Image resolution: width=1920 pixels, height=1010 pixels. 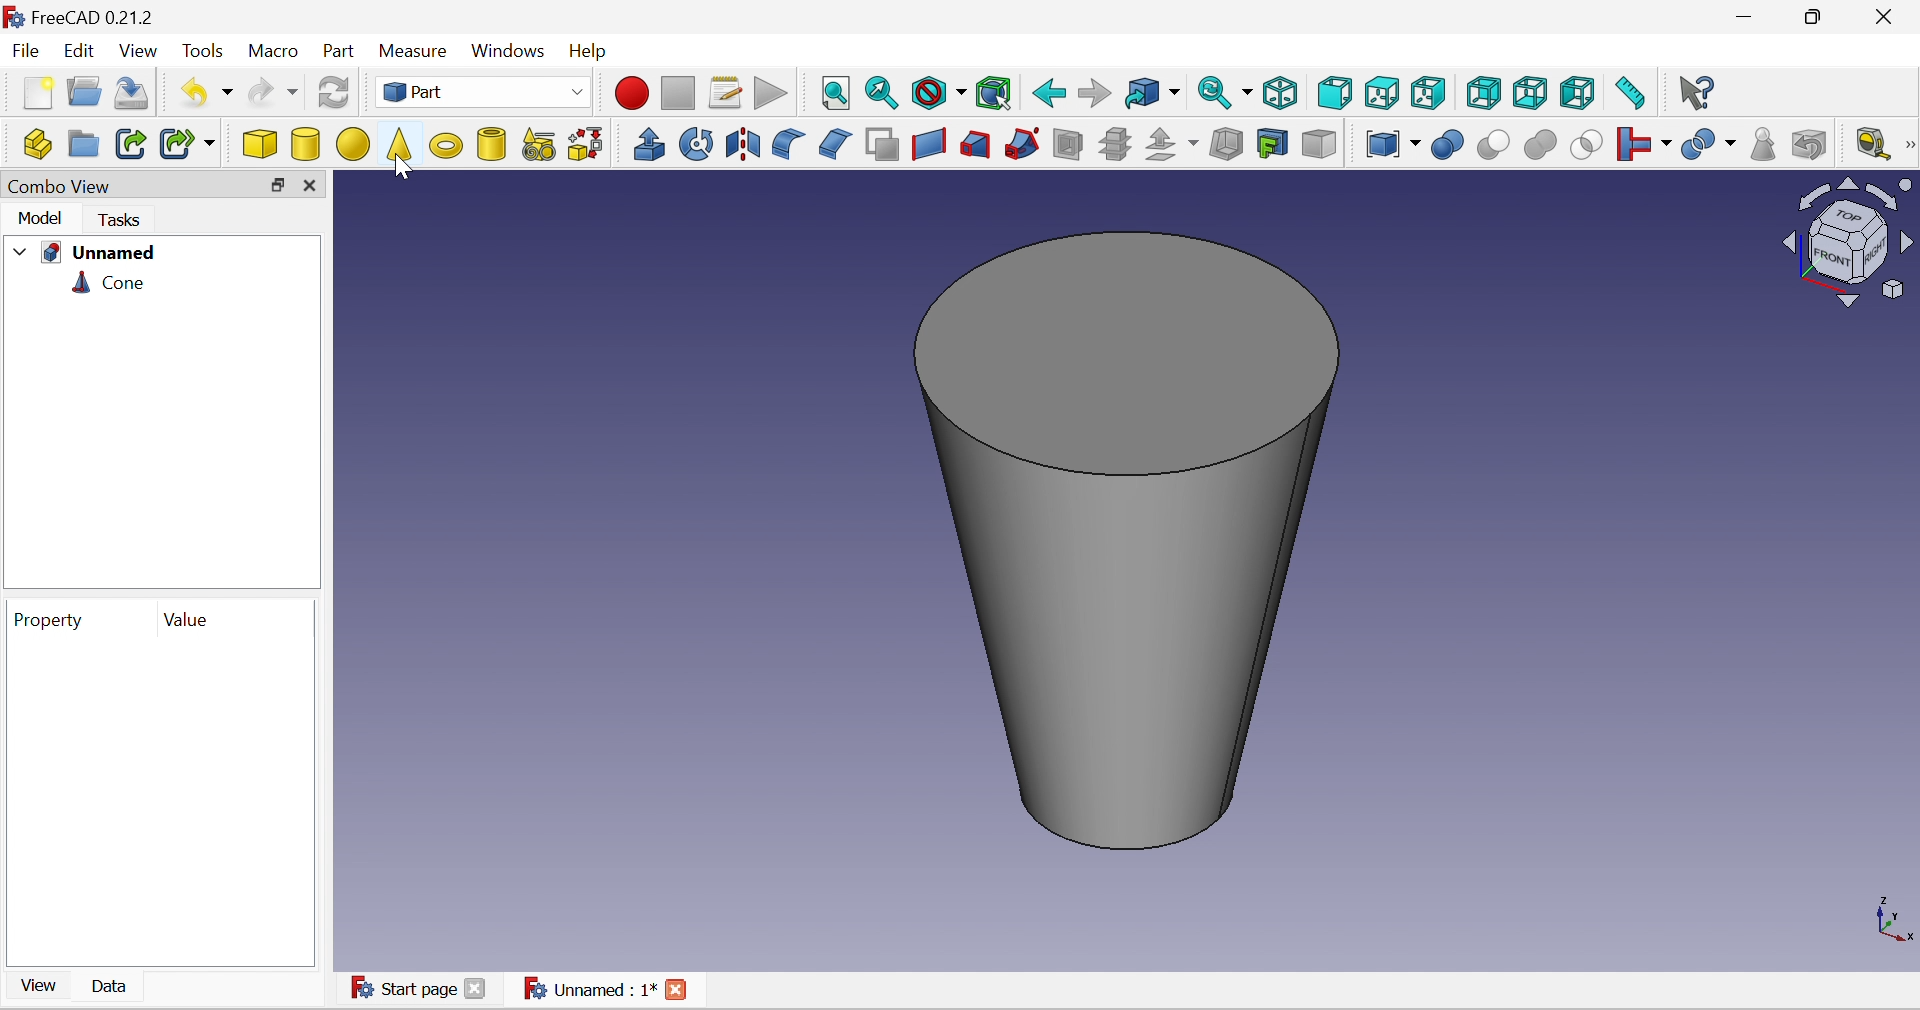 What do you see at coordinates (49, 619) in the screenshot?
I see `Property` at bounding box center [49, 619].